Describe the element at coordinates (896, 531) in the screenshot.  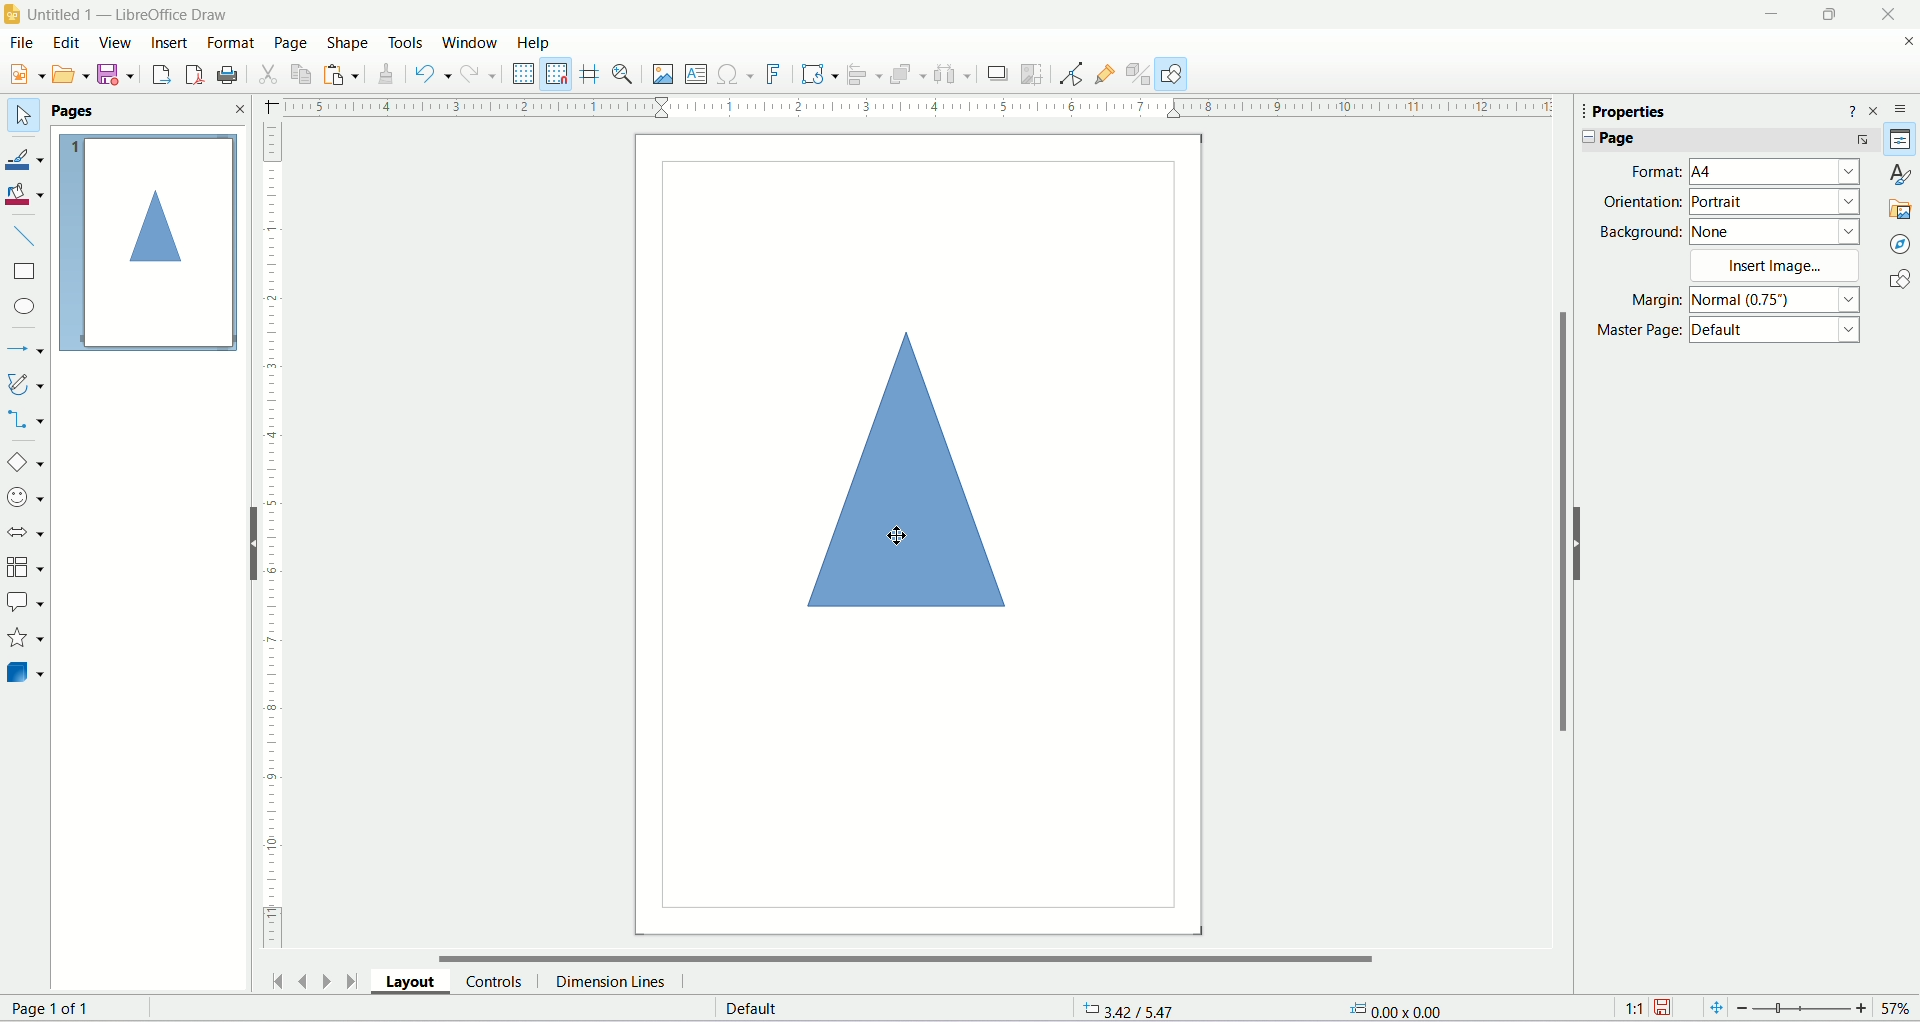
I see `Cursor` at that location.